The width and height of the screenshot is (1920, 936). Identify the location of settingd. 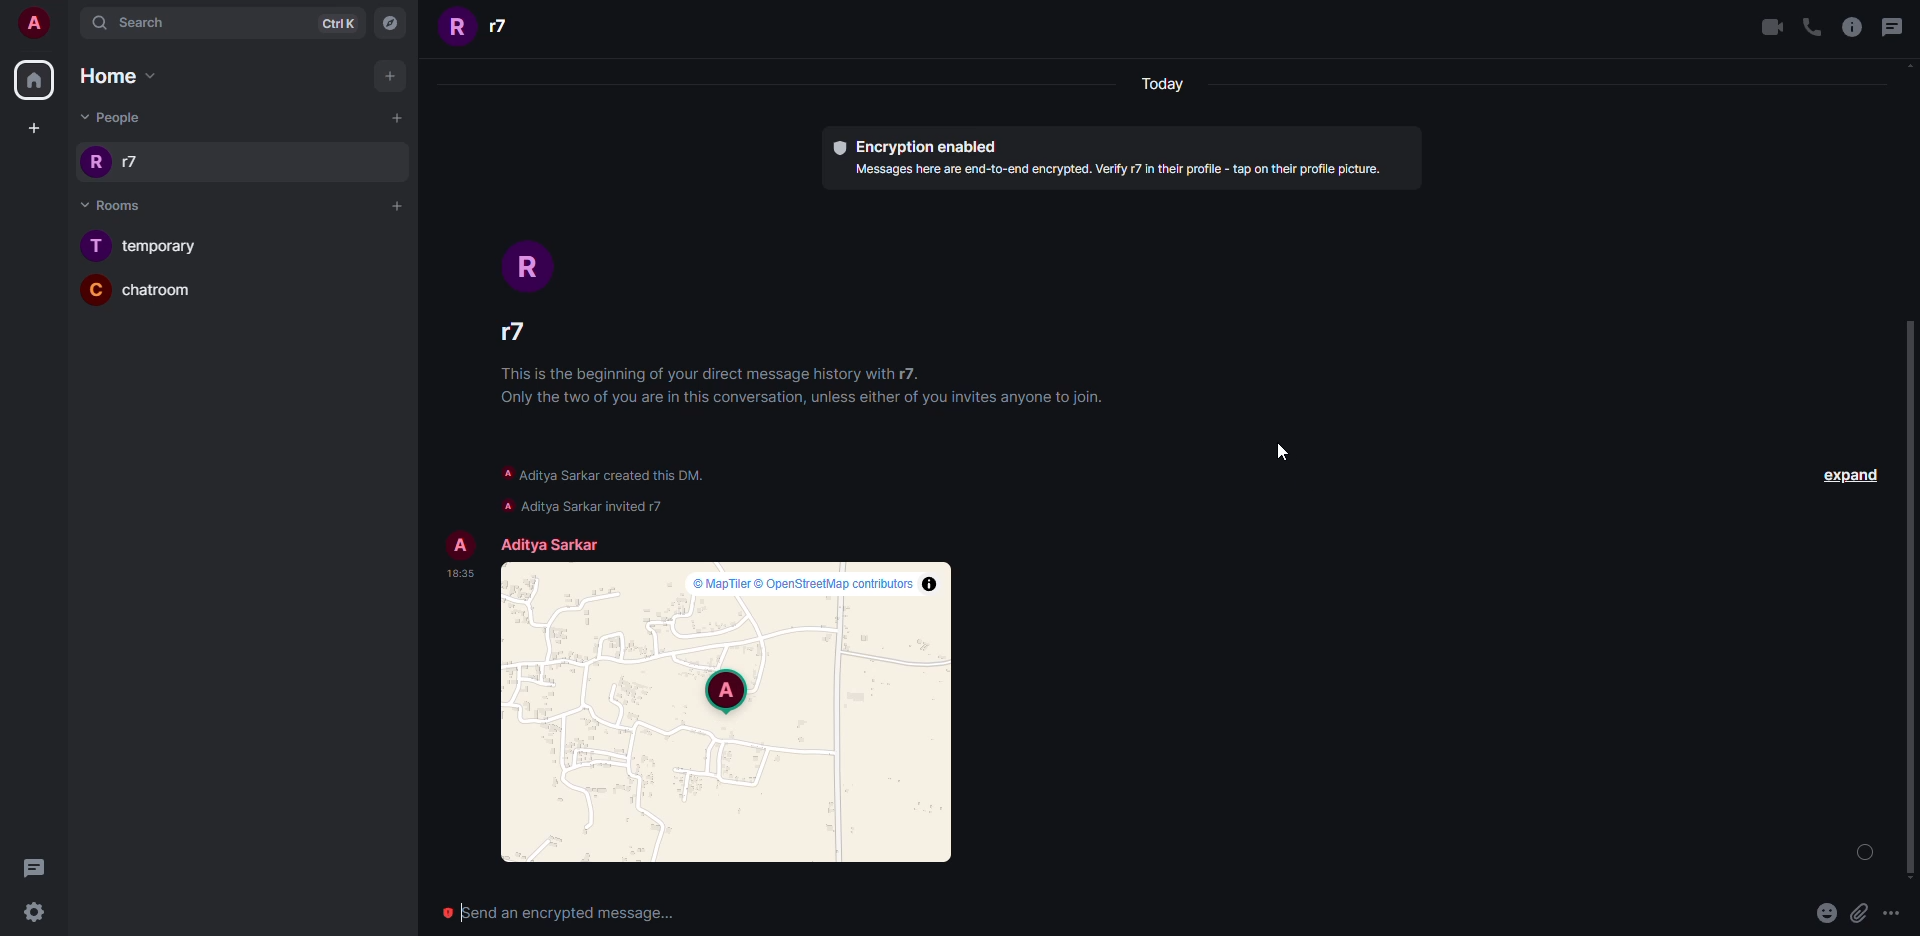
(31, 915).